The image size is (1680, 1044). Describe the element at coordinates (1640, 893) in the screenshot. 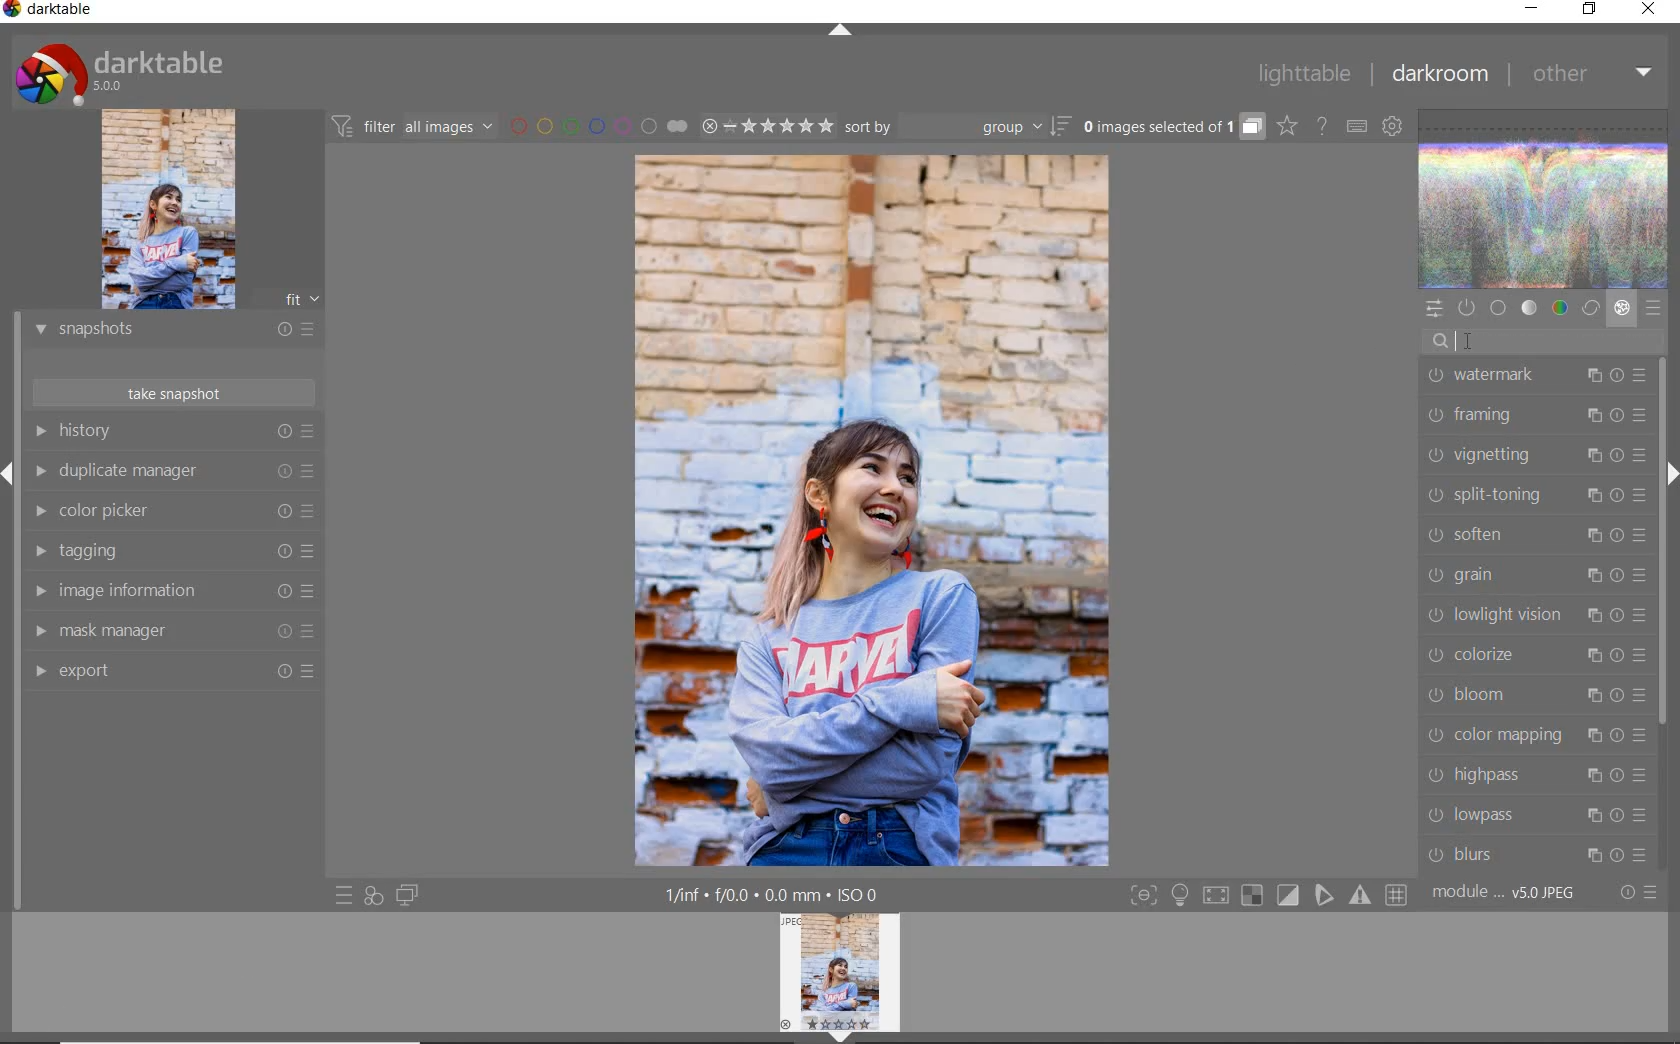

I see `reset or presets and preferences` at that location.